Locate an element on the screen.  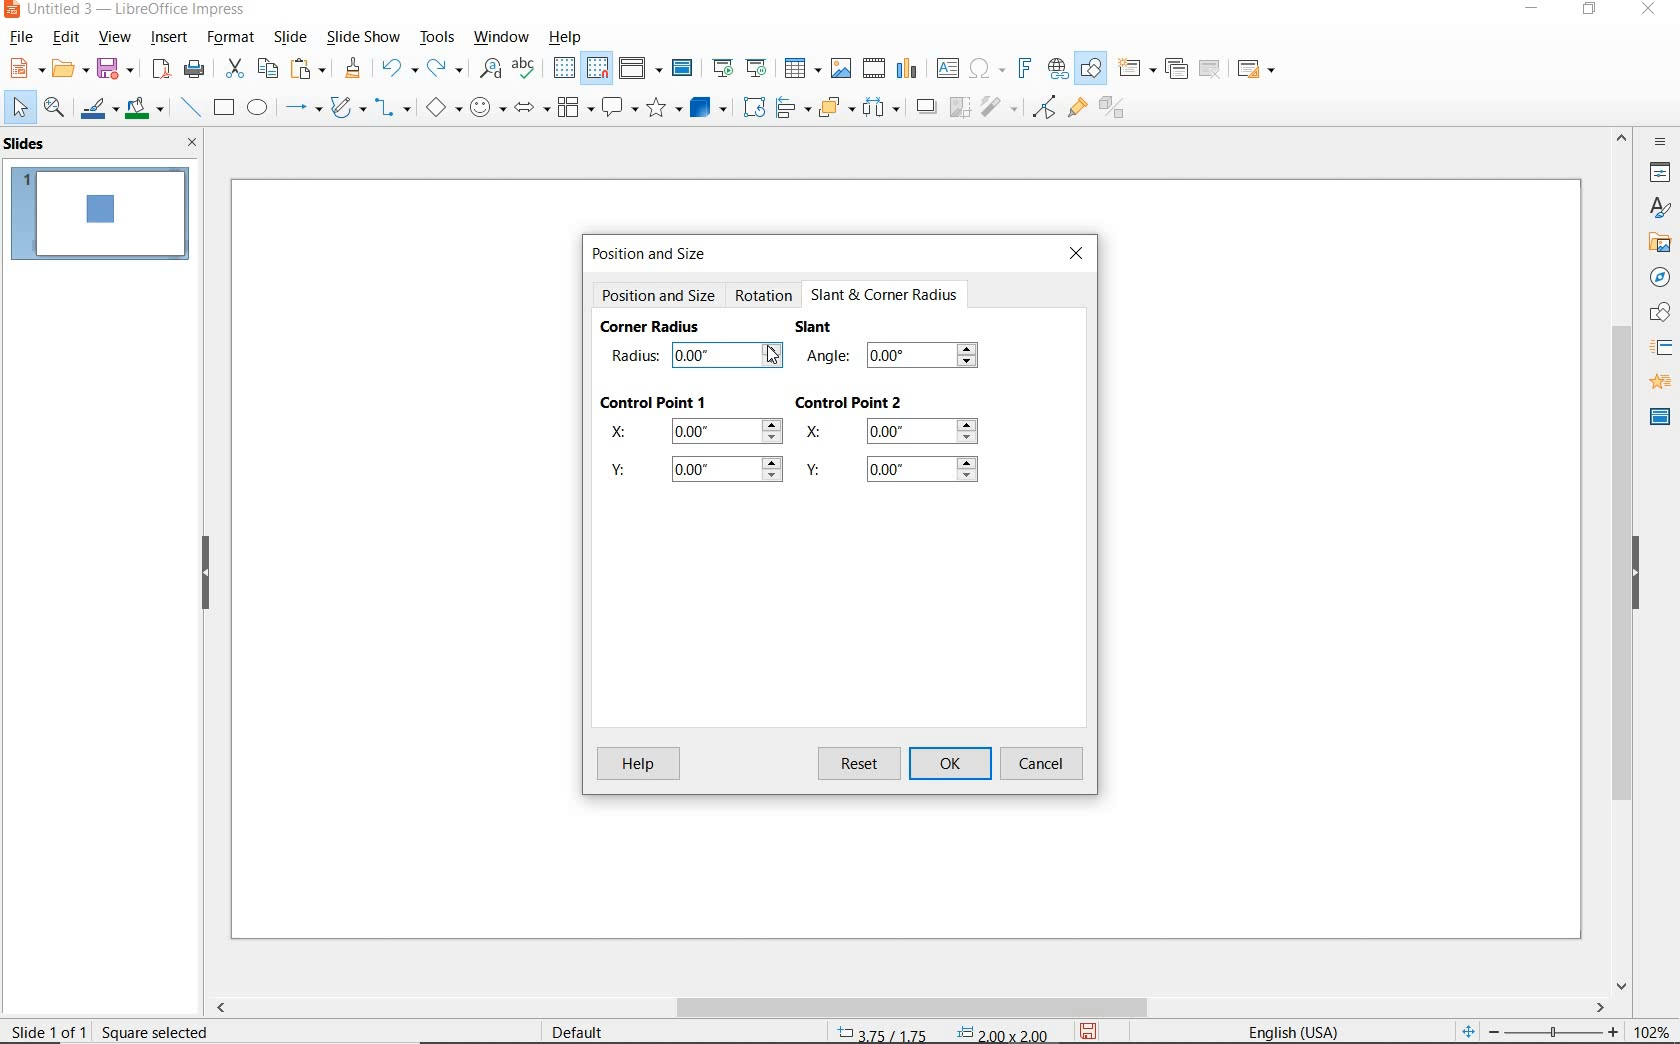
position and size is located at coordinates (936, 1030).